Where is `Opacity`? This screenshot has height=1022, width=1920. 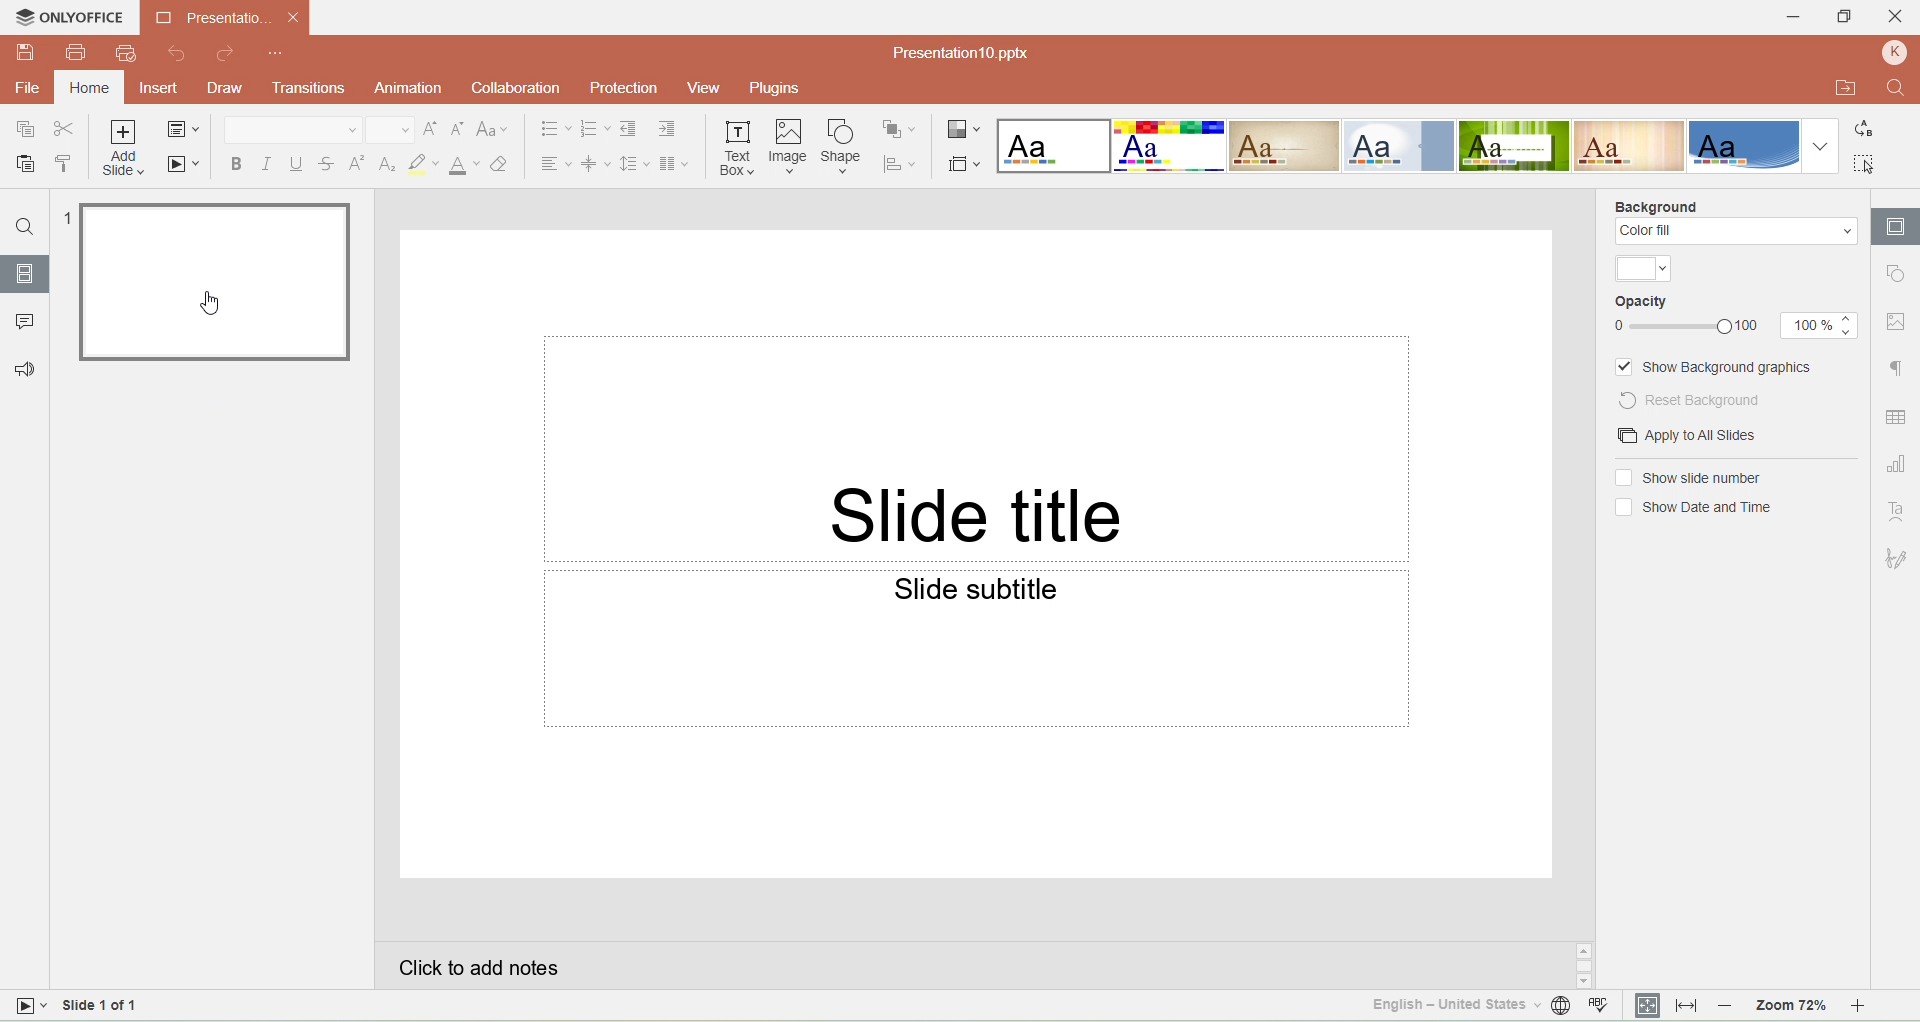
Opacity is located at coordinates (1643, 303).